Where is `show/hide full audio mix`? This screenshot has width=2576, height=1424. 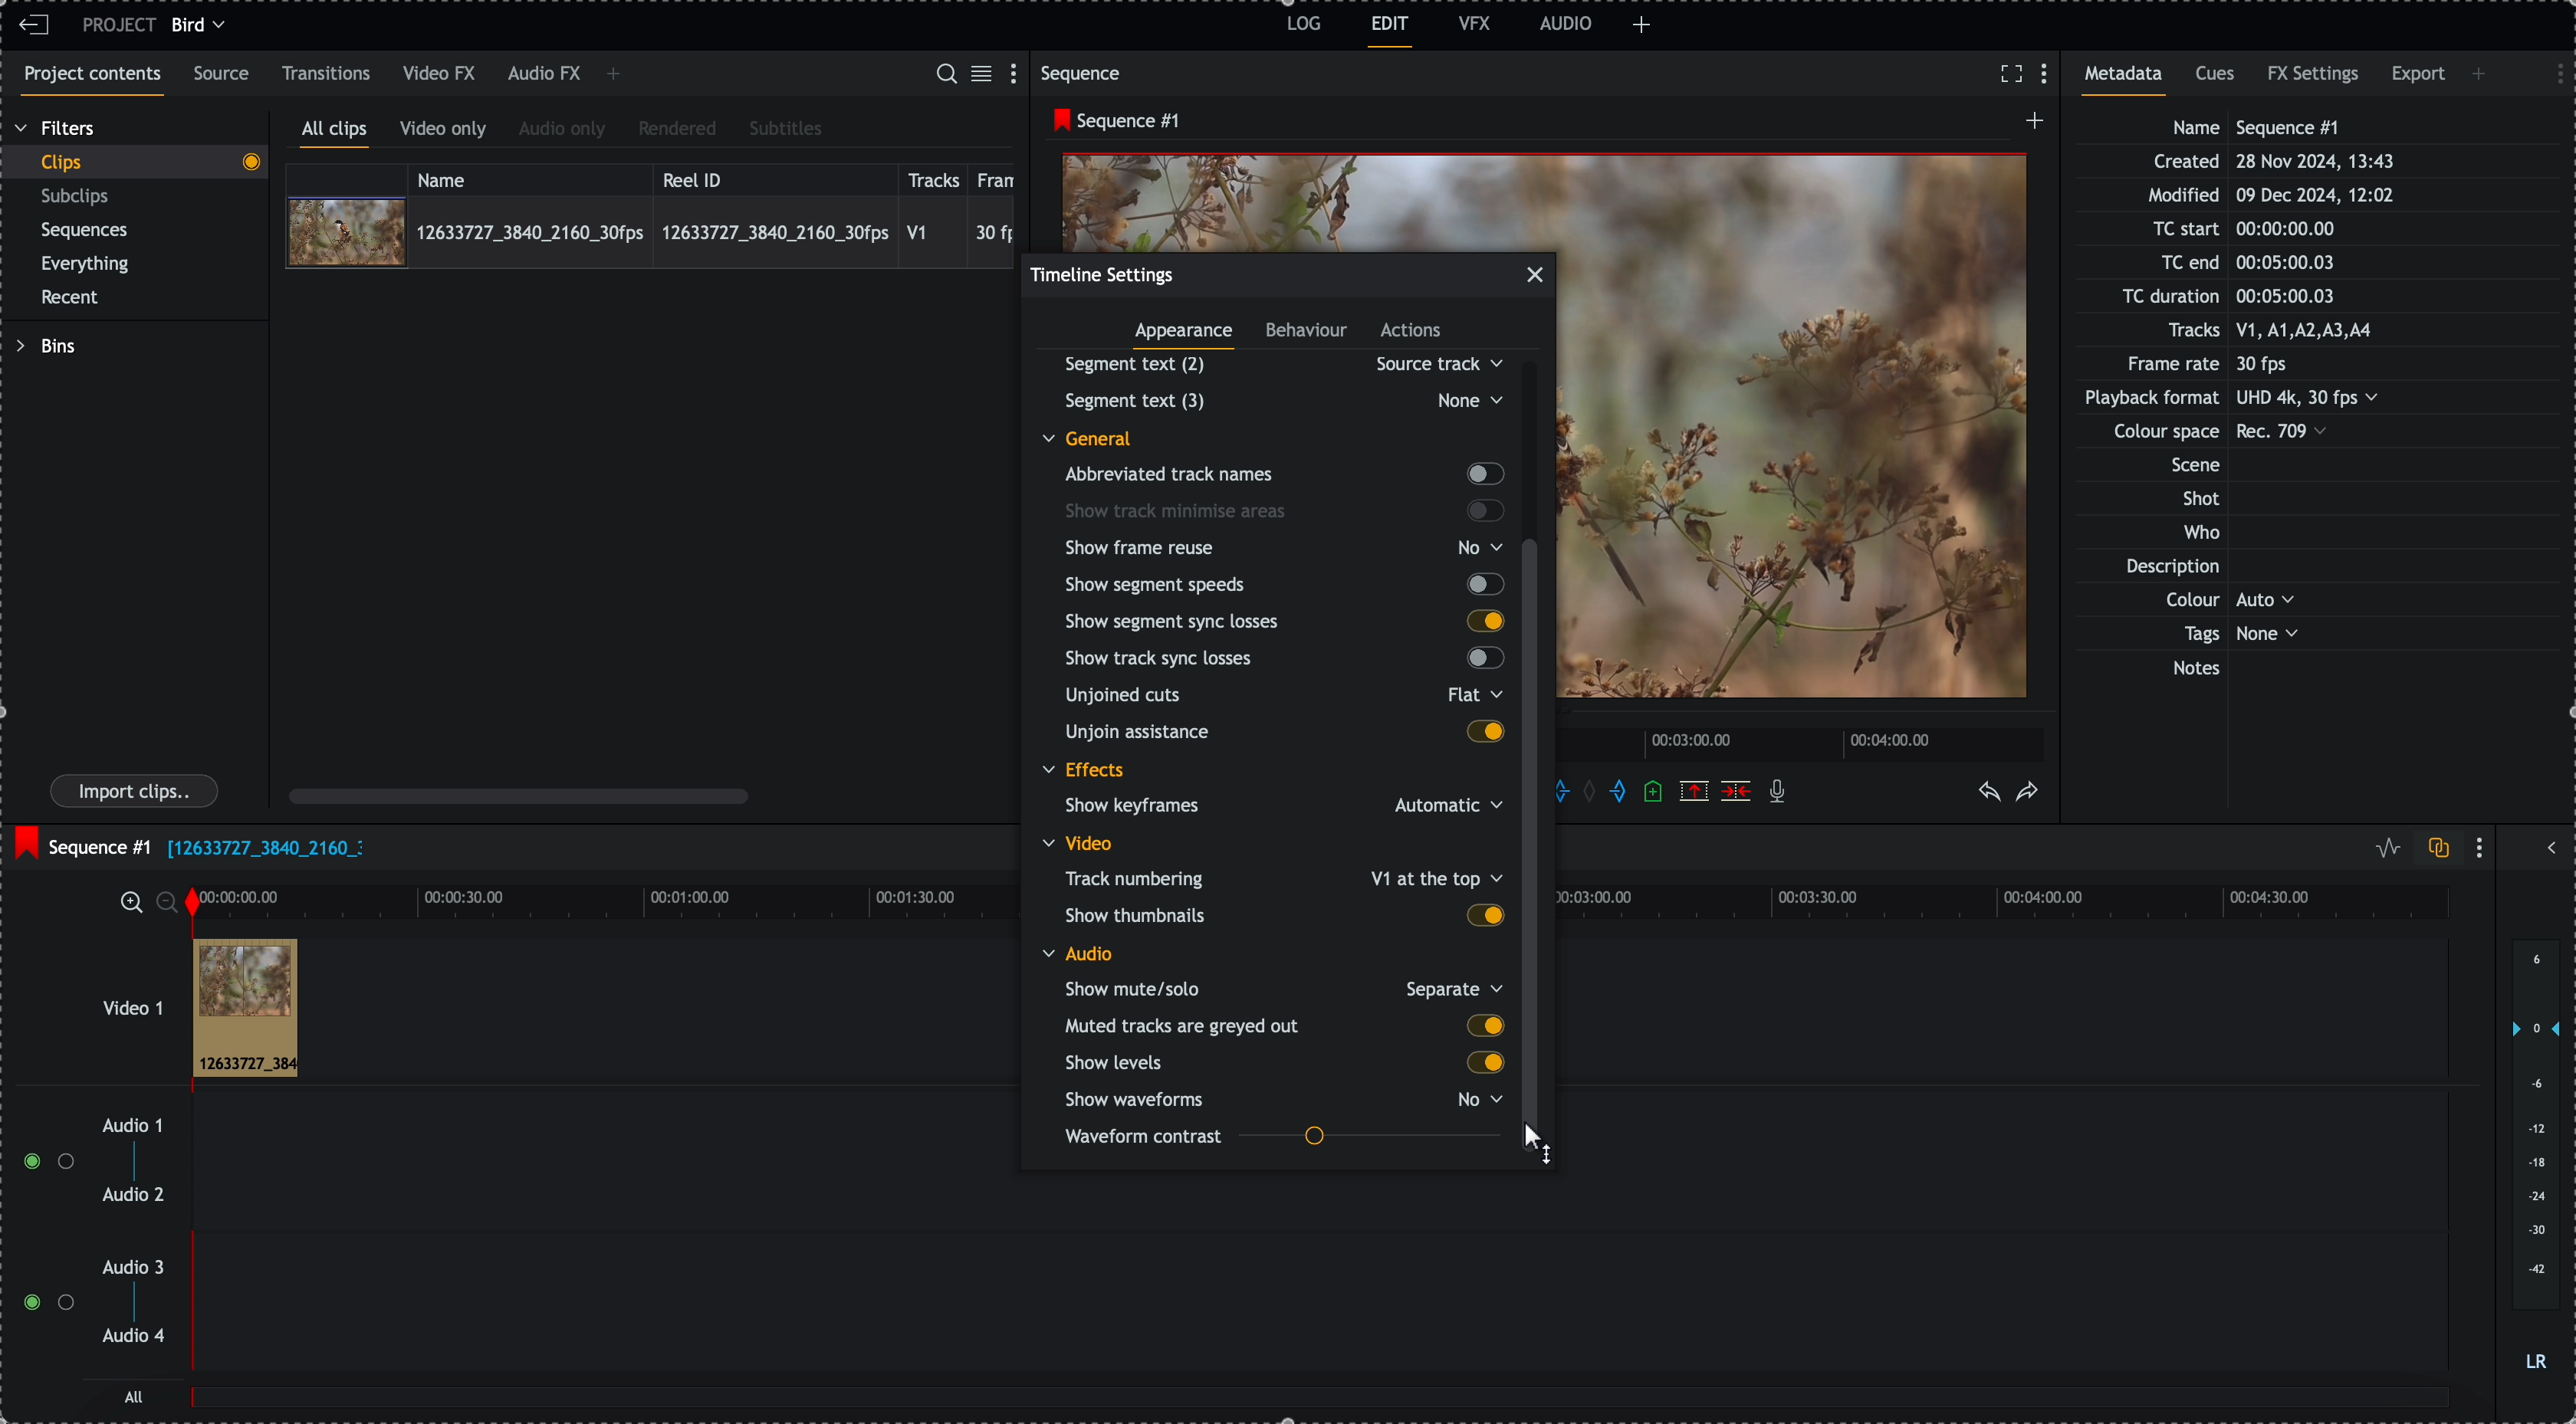 show/hide full audio mix is located at coordinates (2549, 845).